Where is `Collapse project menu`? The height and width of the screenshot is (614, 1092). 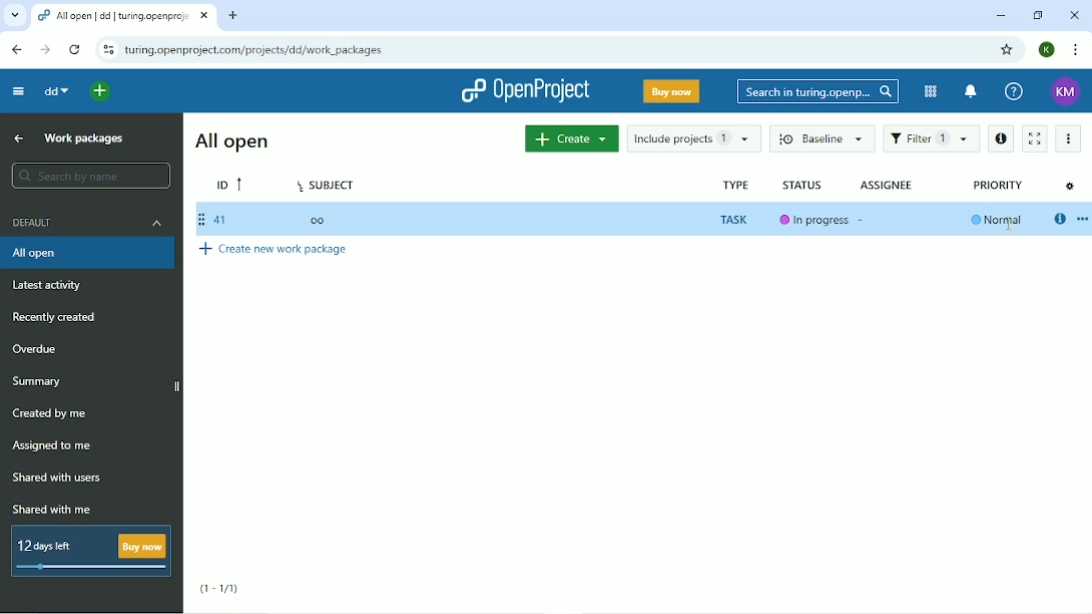 Collapse project menu is located at coordinates (20, 91).